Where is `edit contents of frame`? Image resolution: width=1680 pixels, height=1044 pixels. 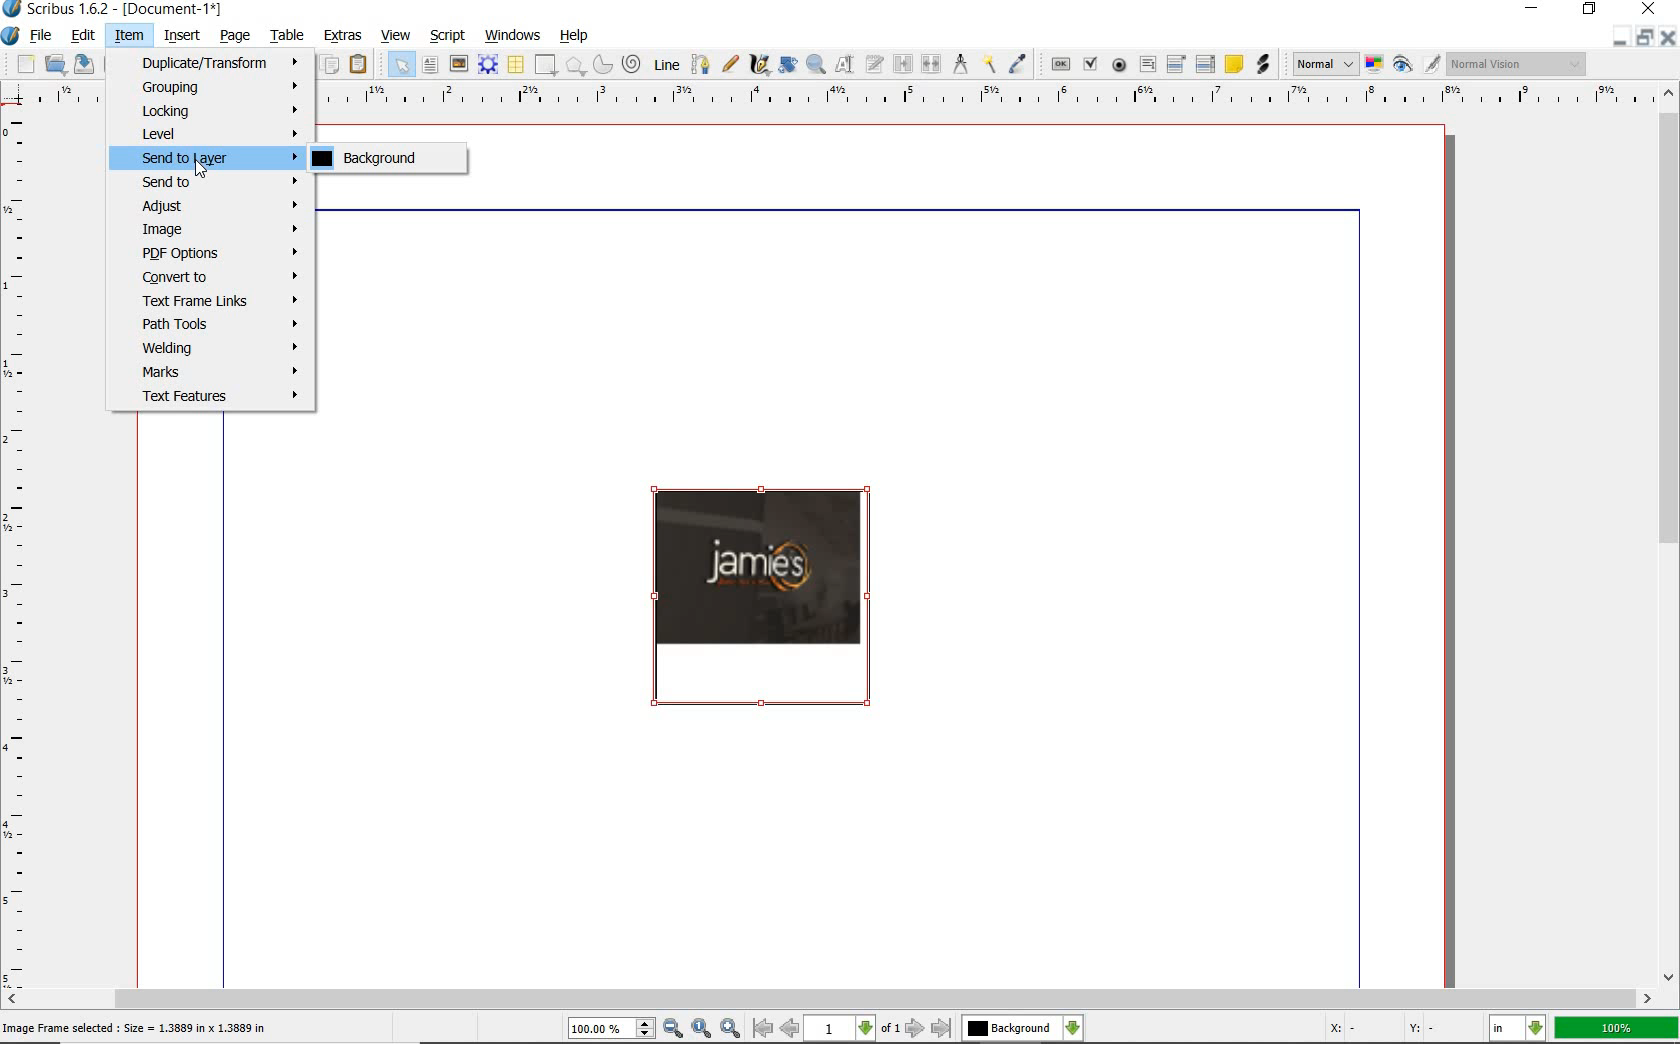 edit contents of frame is located at coordinates (786, 65).